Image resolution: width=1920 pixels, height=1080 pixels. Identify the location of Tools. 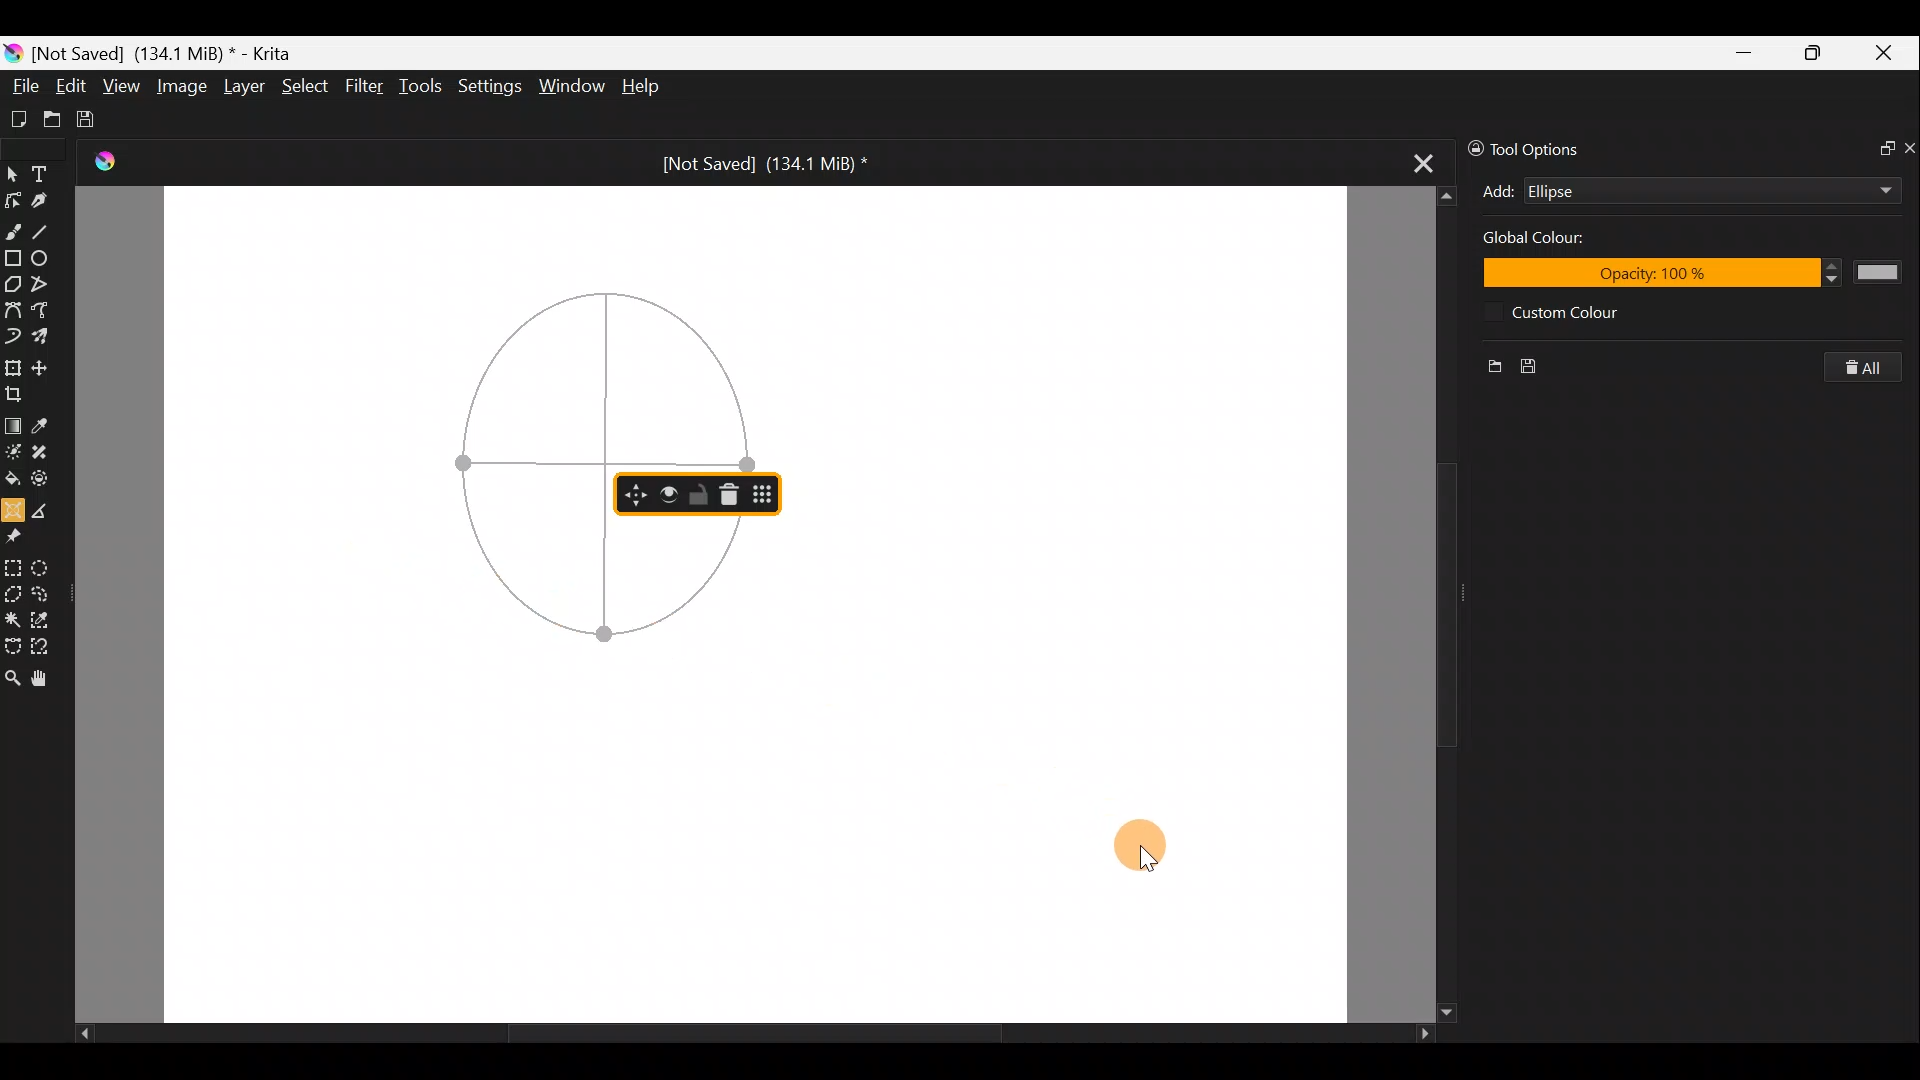
(424, 89).